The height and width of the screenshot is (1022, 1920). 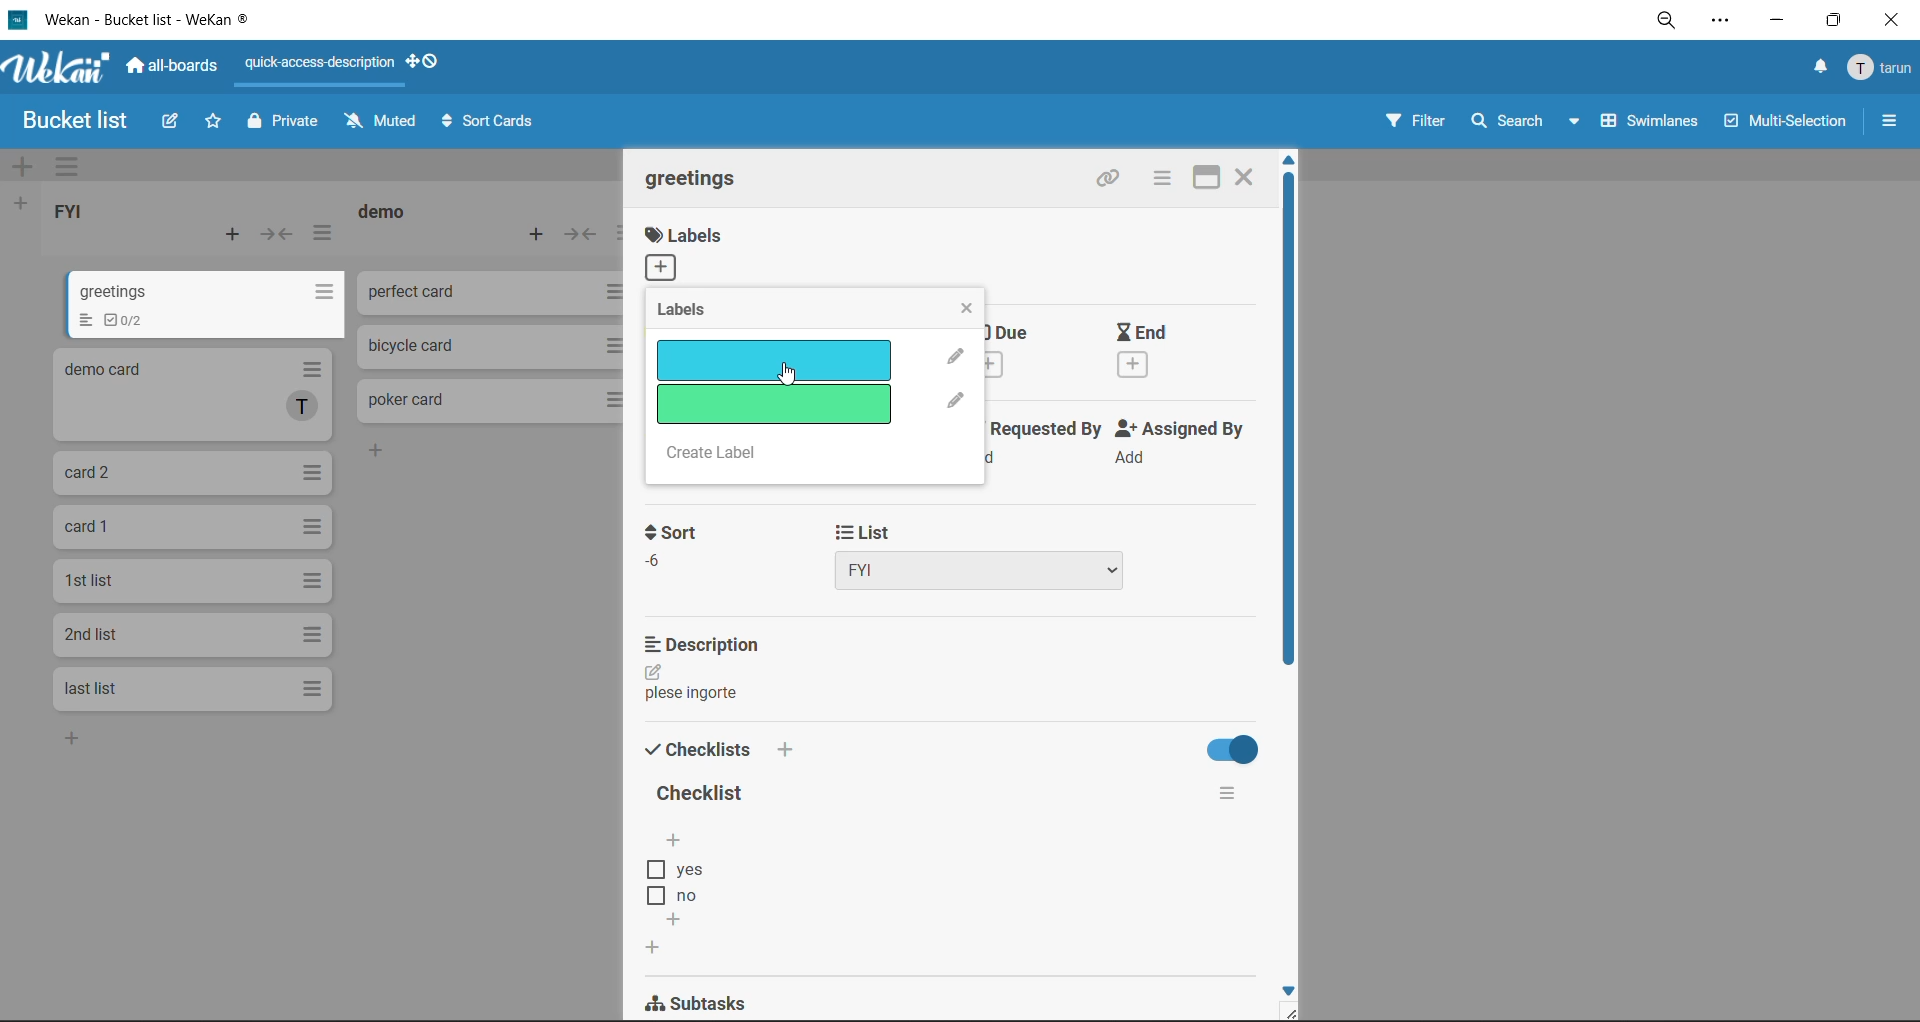 What do you see at coordinates (189, 634) in the screenshot?
I see `card 6` at bounding box center [189, 634].